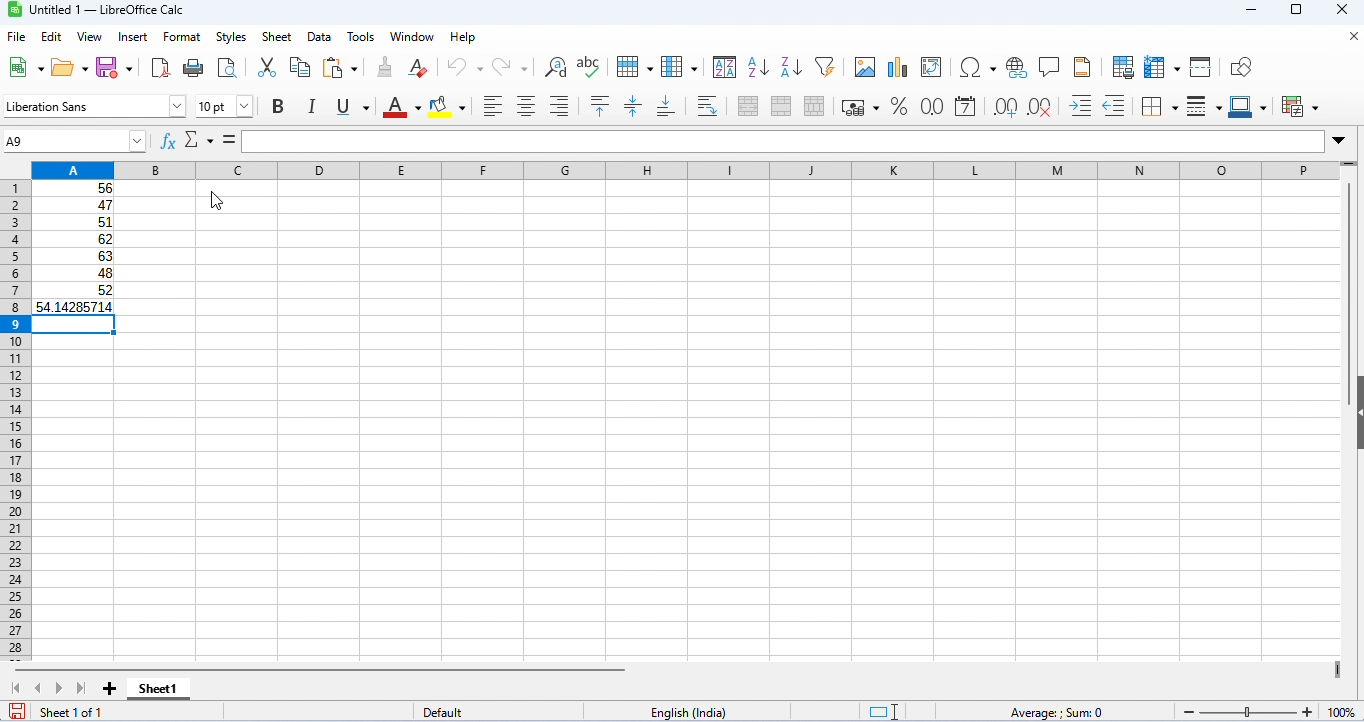 The image size is (1364, 722). I want to click on insert chart, so click(897, 68).